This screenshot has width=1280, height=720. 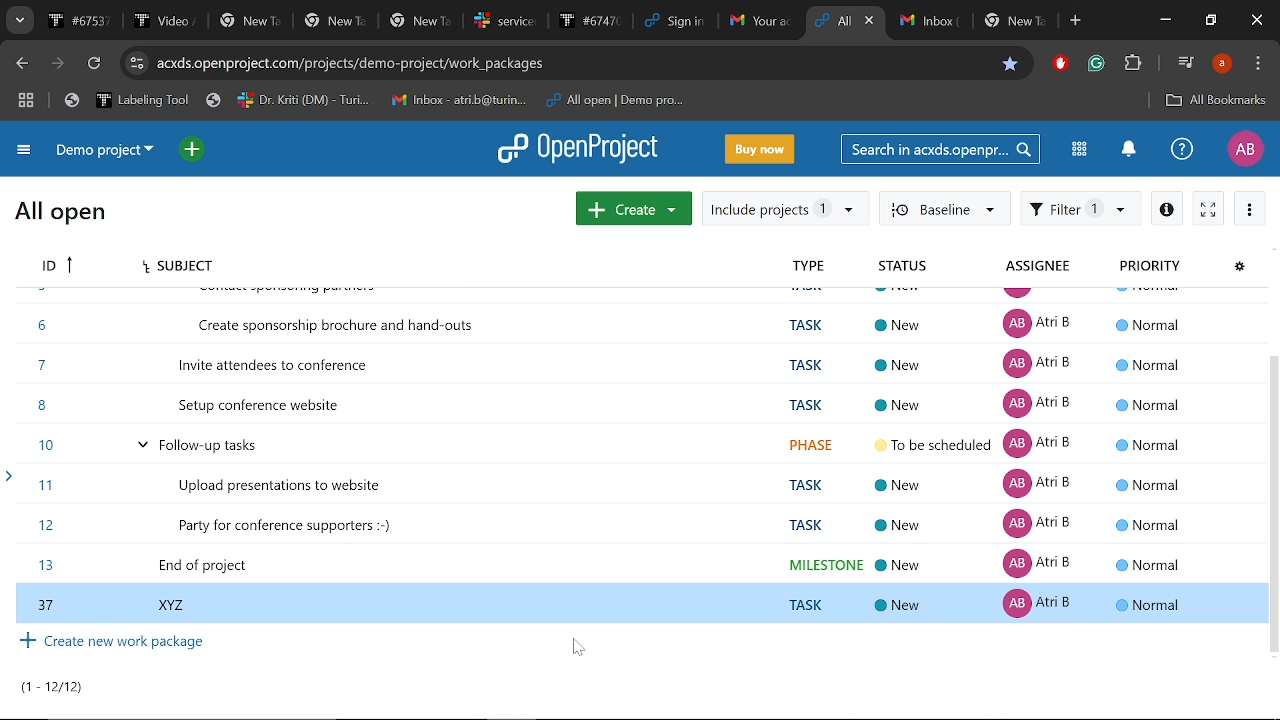 I want to click on Open details view, so click(x=1167, y=208).